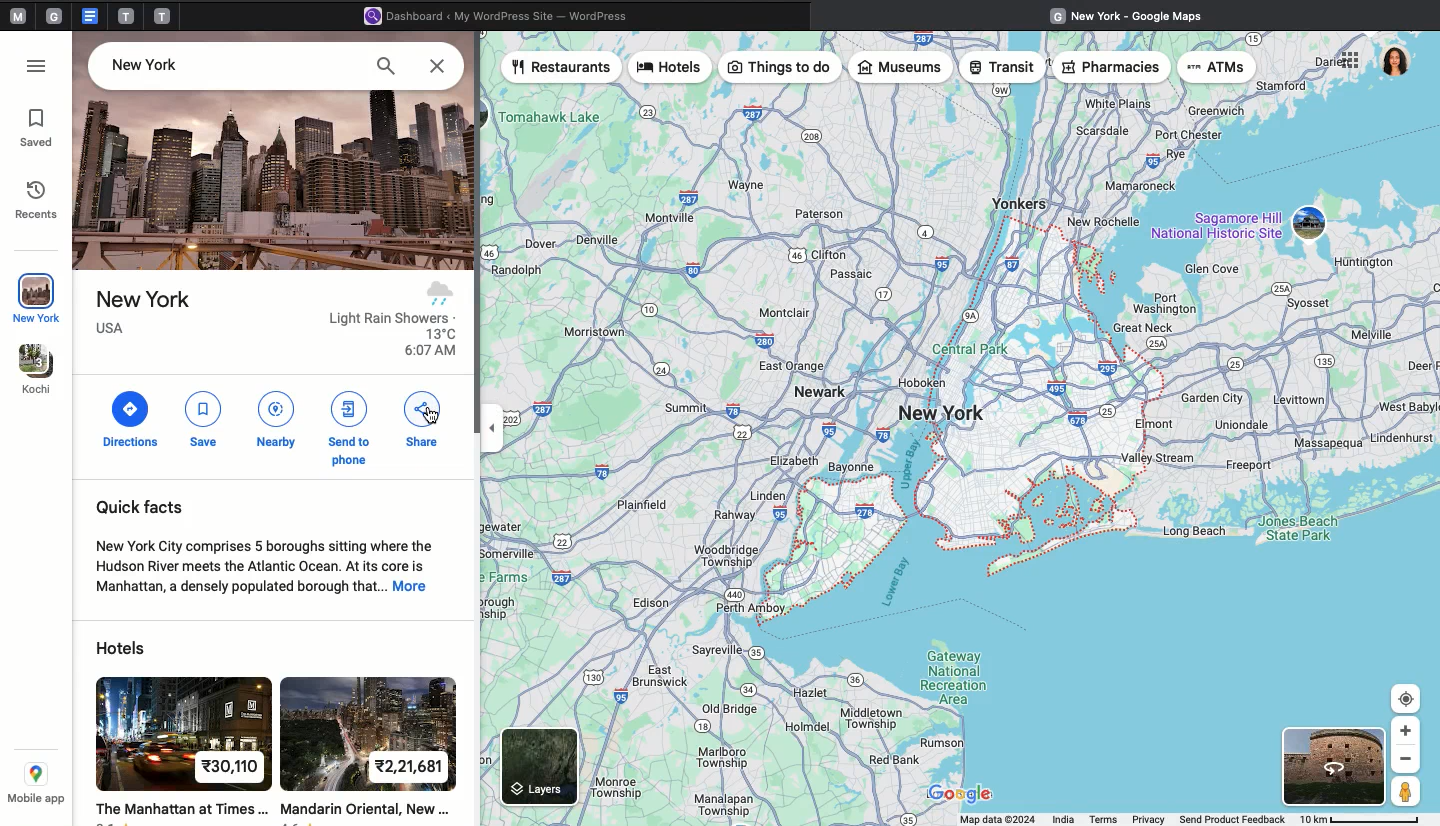 The width and height of the screenshot is (1440, 826). Describe the element at coordinates (354, 426) in the screenshot. I see `Send to phone` at that location.